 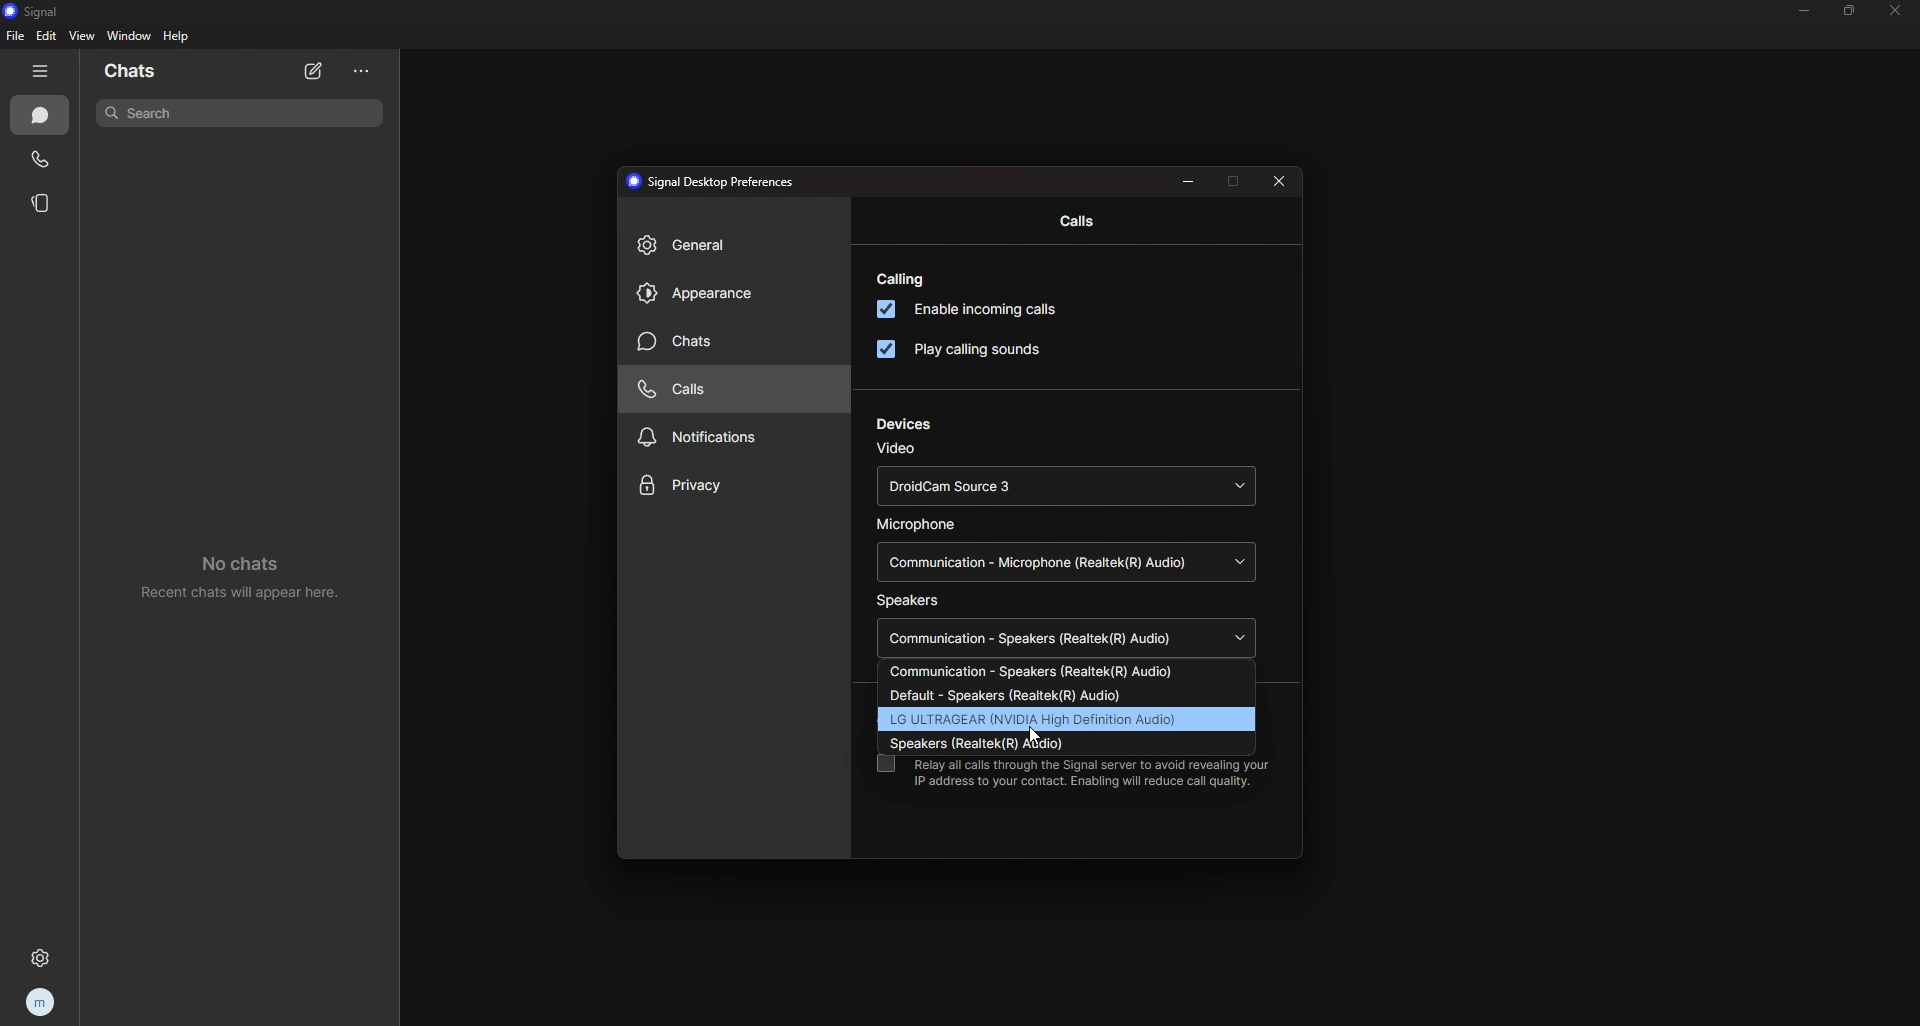 I want to click on stories, so click(x=43, y=204).